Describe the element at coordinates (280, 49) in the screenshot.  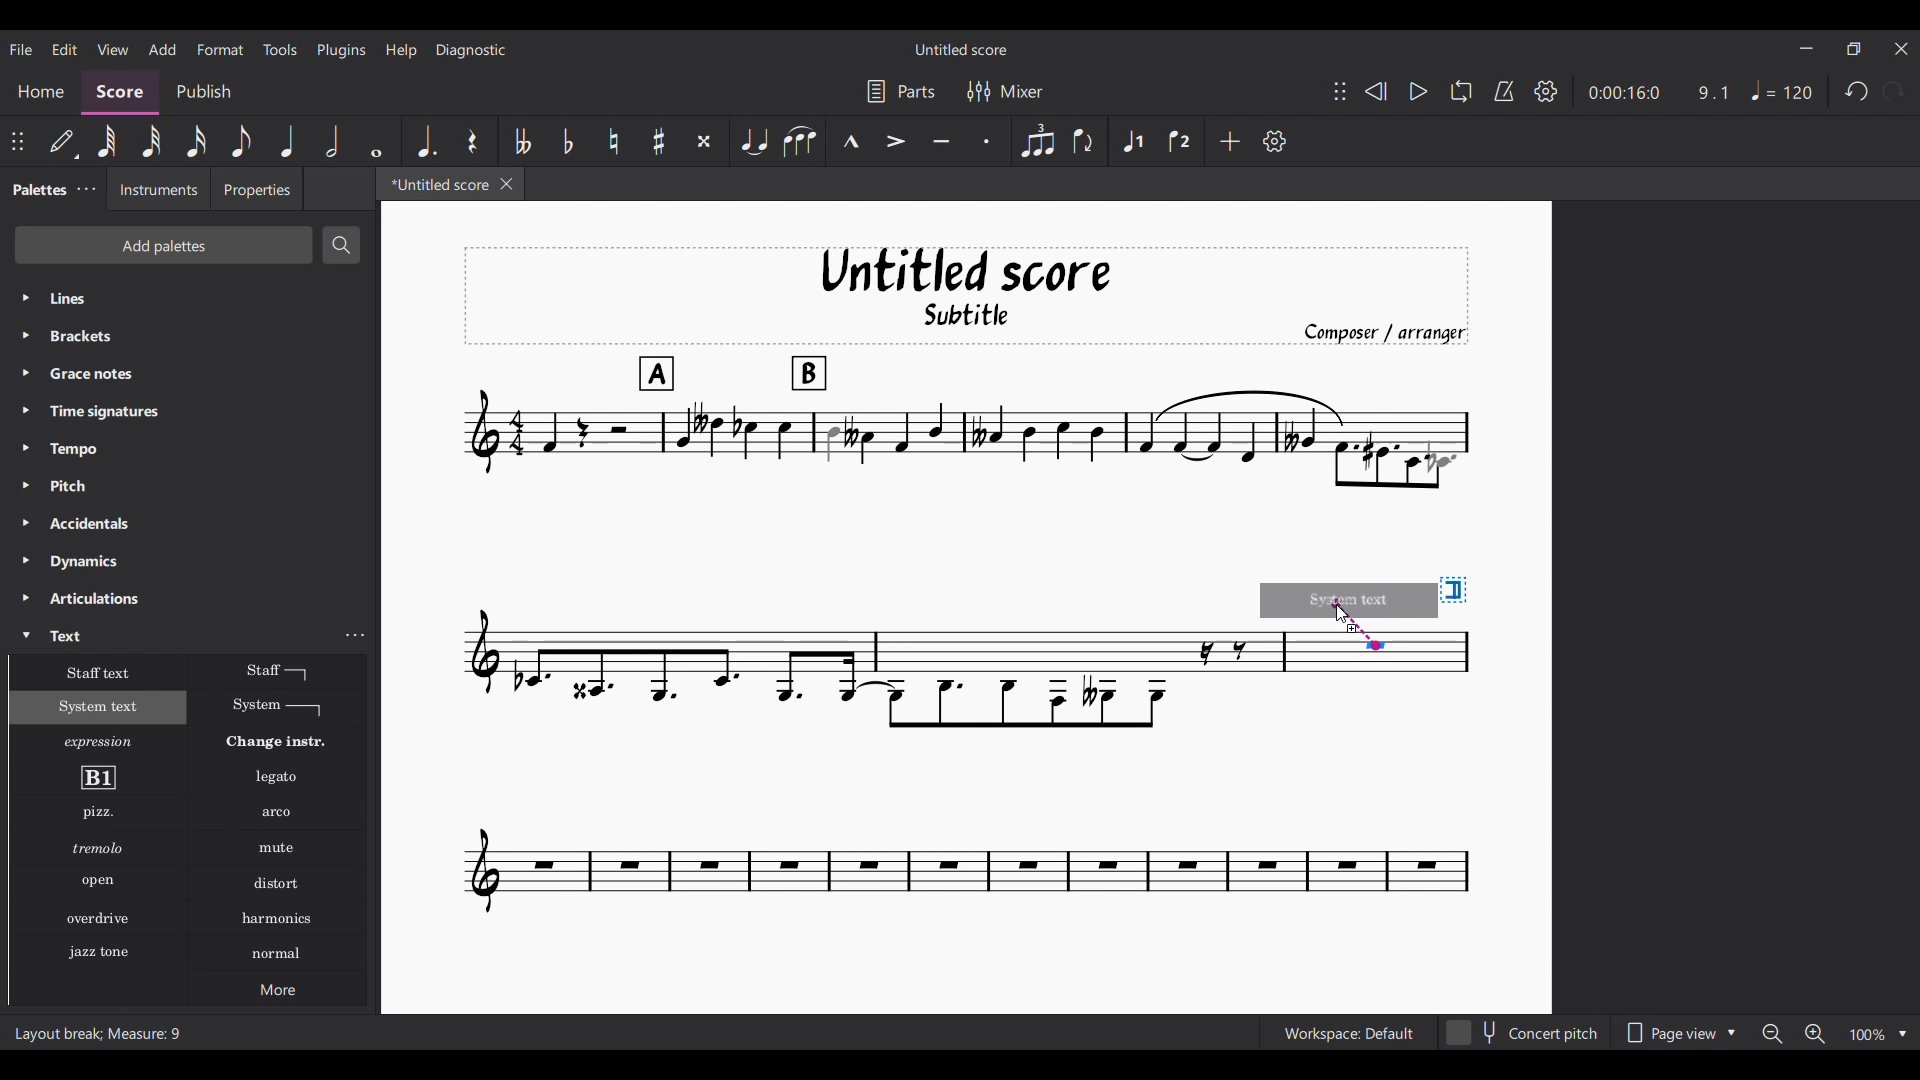
I see `Tools menu` at that location.